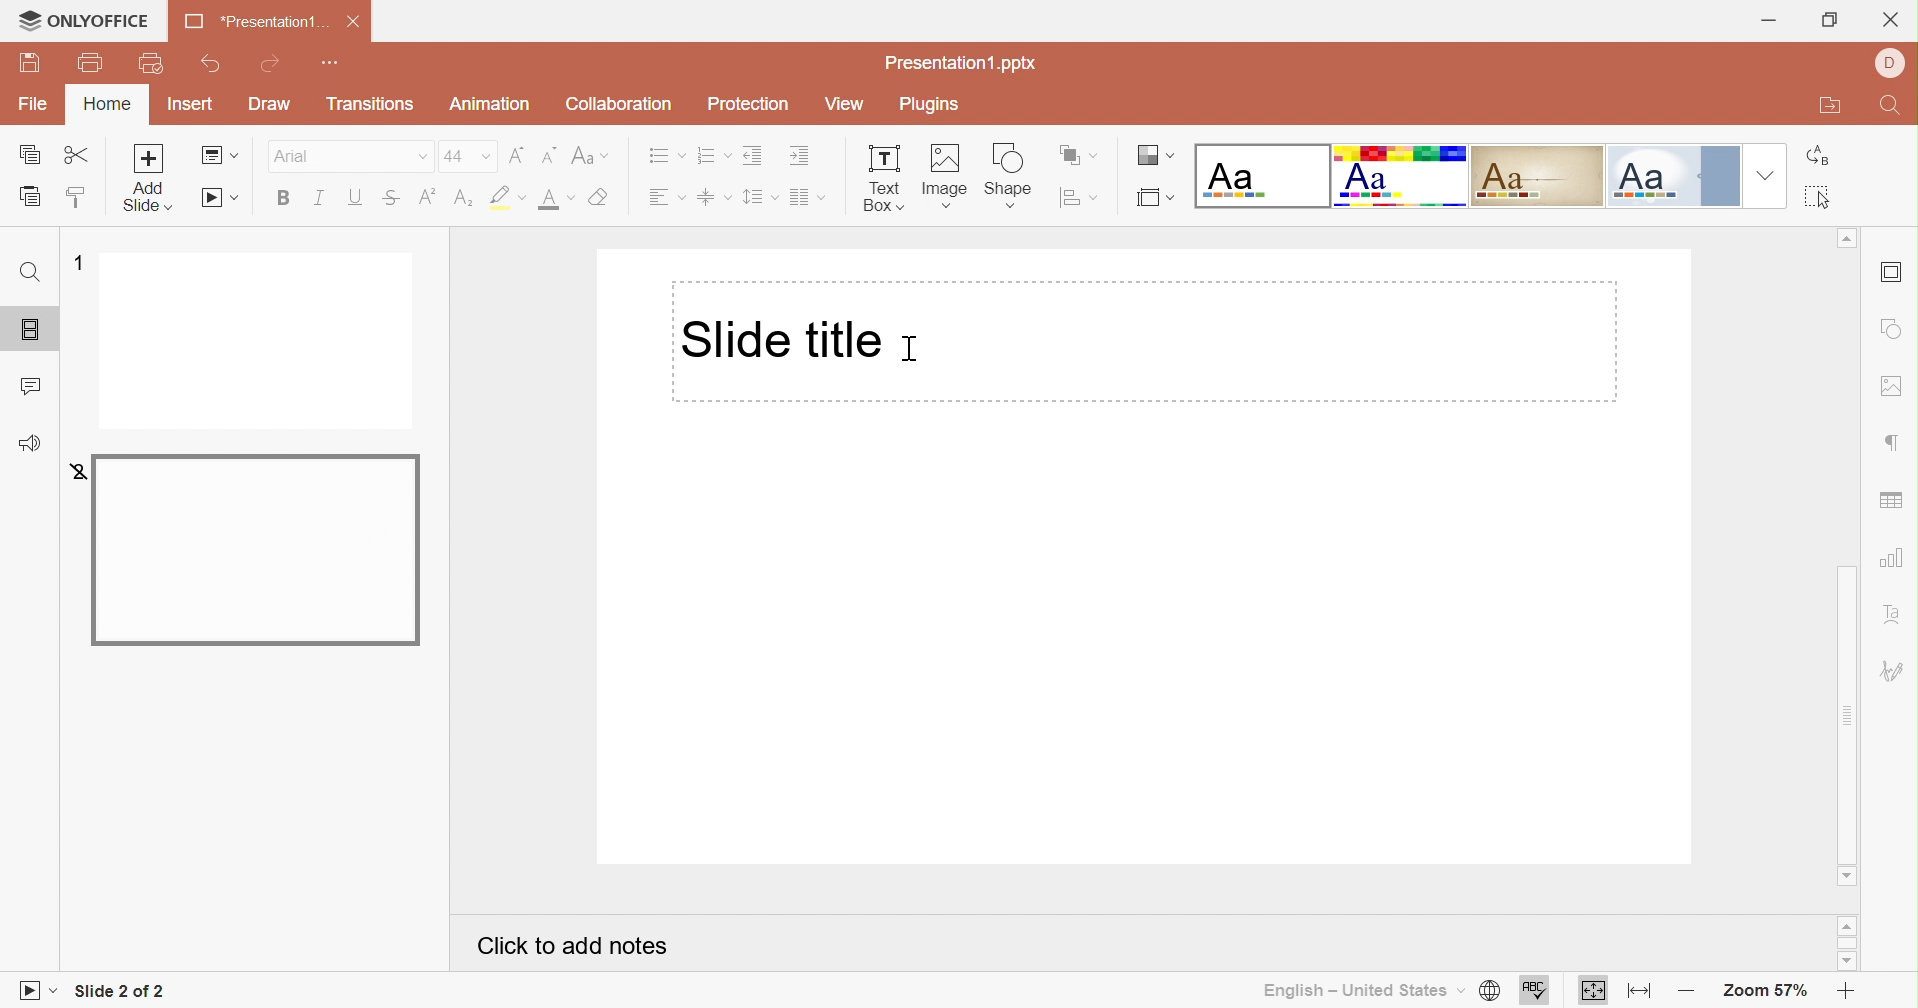 The height and width of the screenshot is (1008, 1918). Describe the element at coordinates (1767, 176) in the screenshot. I see `Drop down` at that location.